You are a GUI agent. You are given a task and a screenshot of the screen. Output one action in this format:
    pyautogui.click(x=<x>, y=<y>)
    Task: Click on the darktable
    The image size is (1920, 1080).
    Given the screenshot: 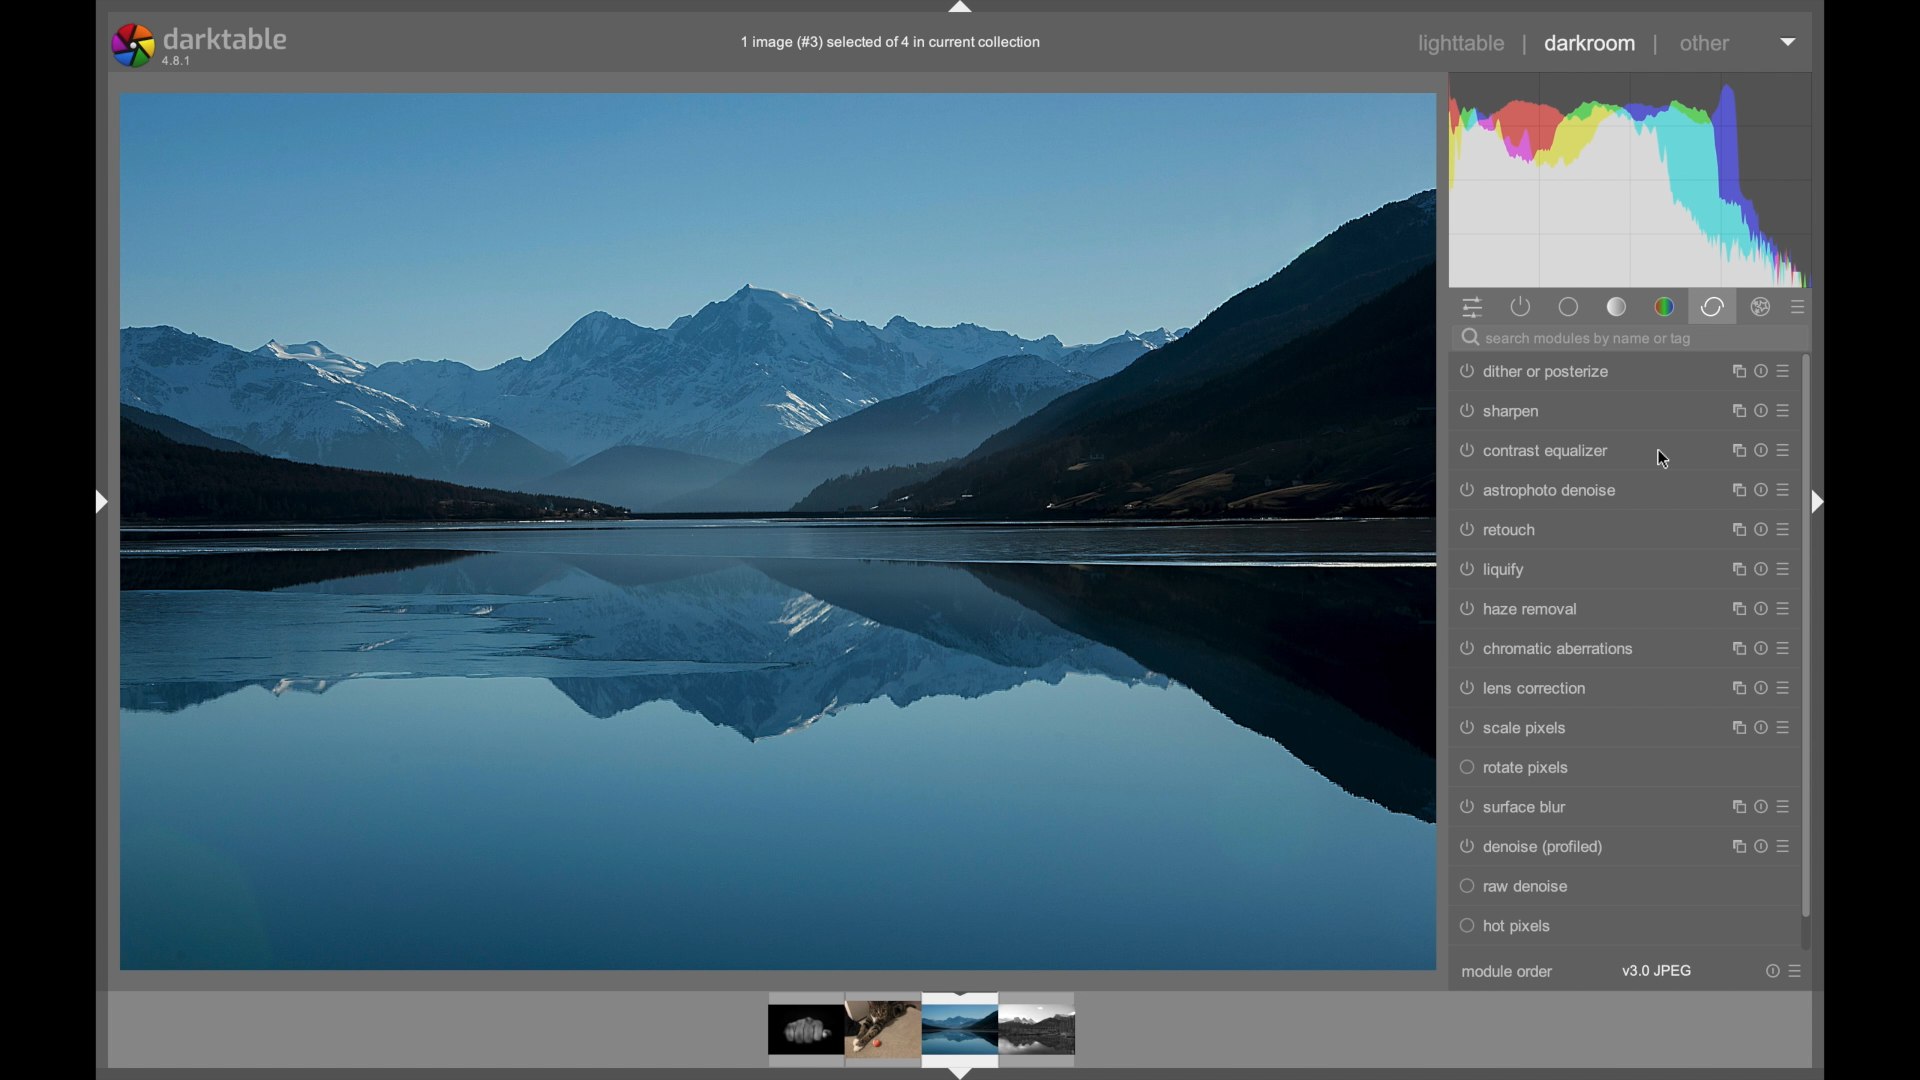 What is the action you would take?
    pyautogui.click(x=200, y=46)
    